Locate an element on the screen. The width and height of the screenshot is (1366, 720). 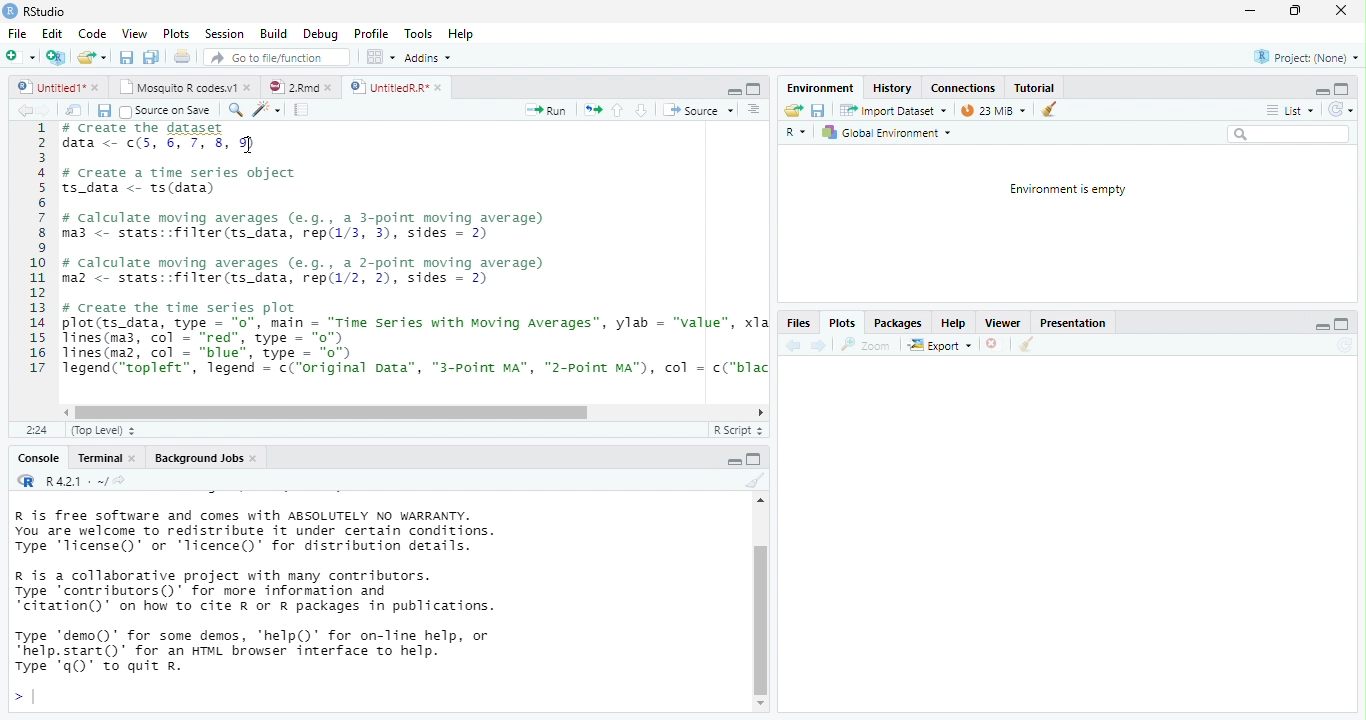
show in window is located at coordinates (75, 110).